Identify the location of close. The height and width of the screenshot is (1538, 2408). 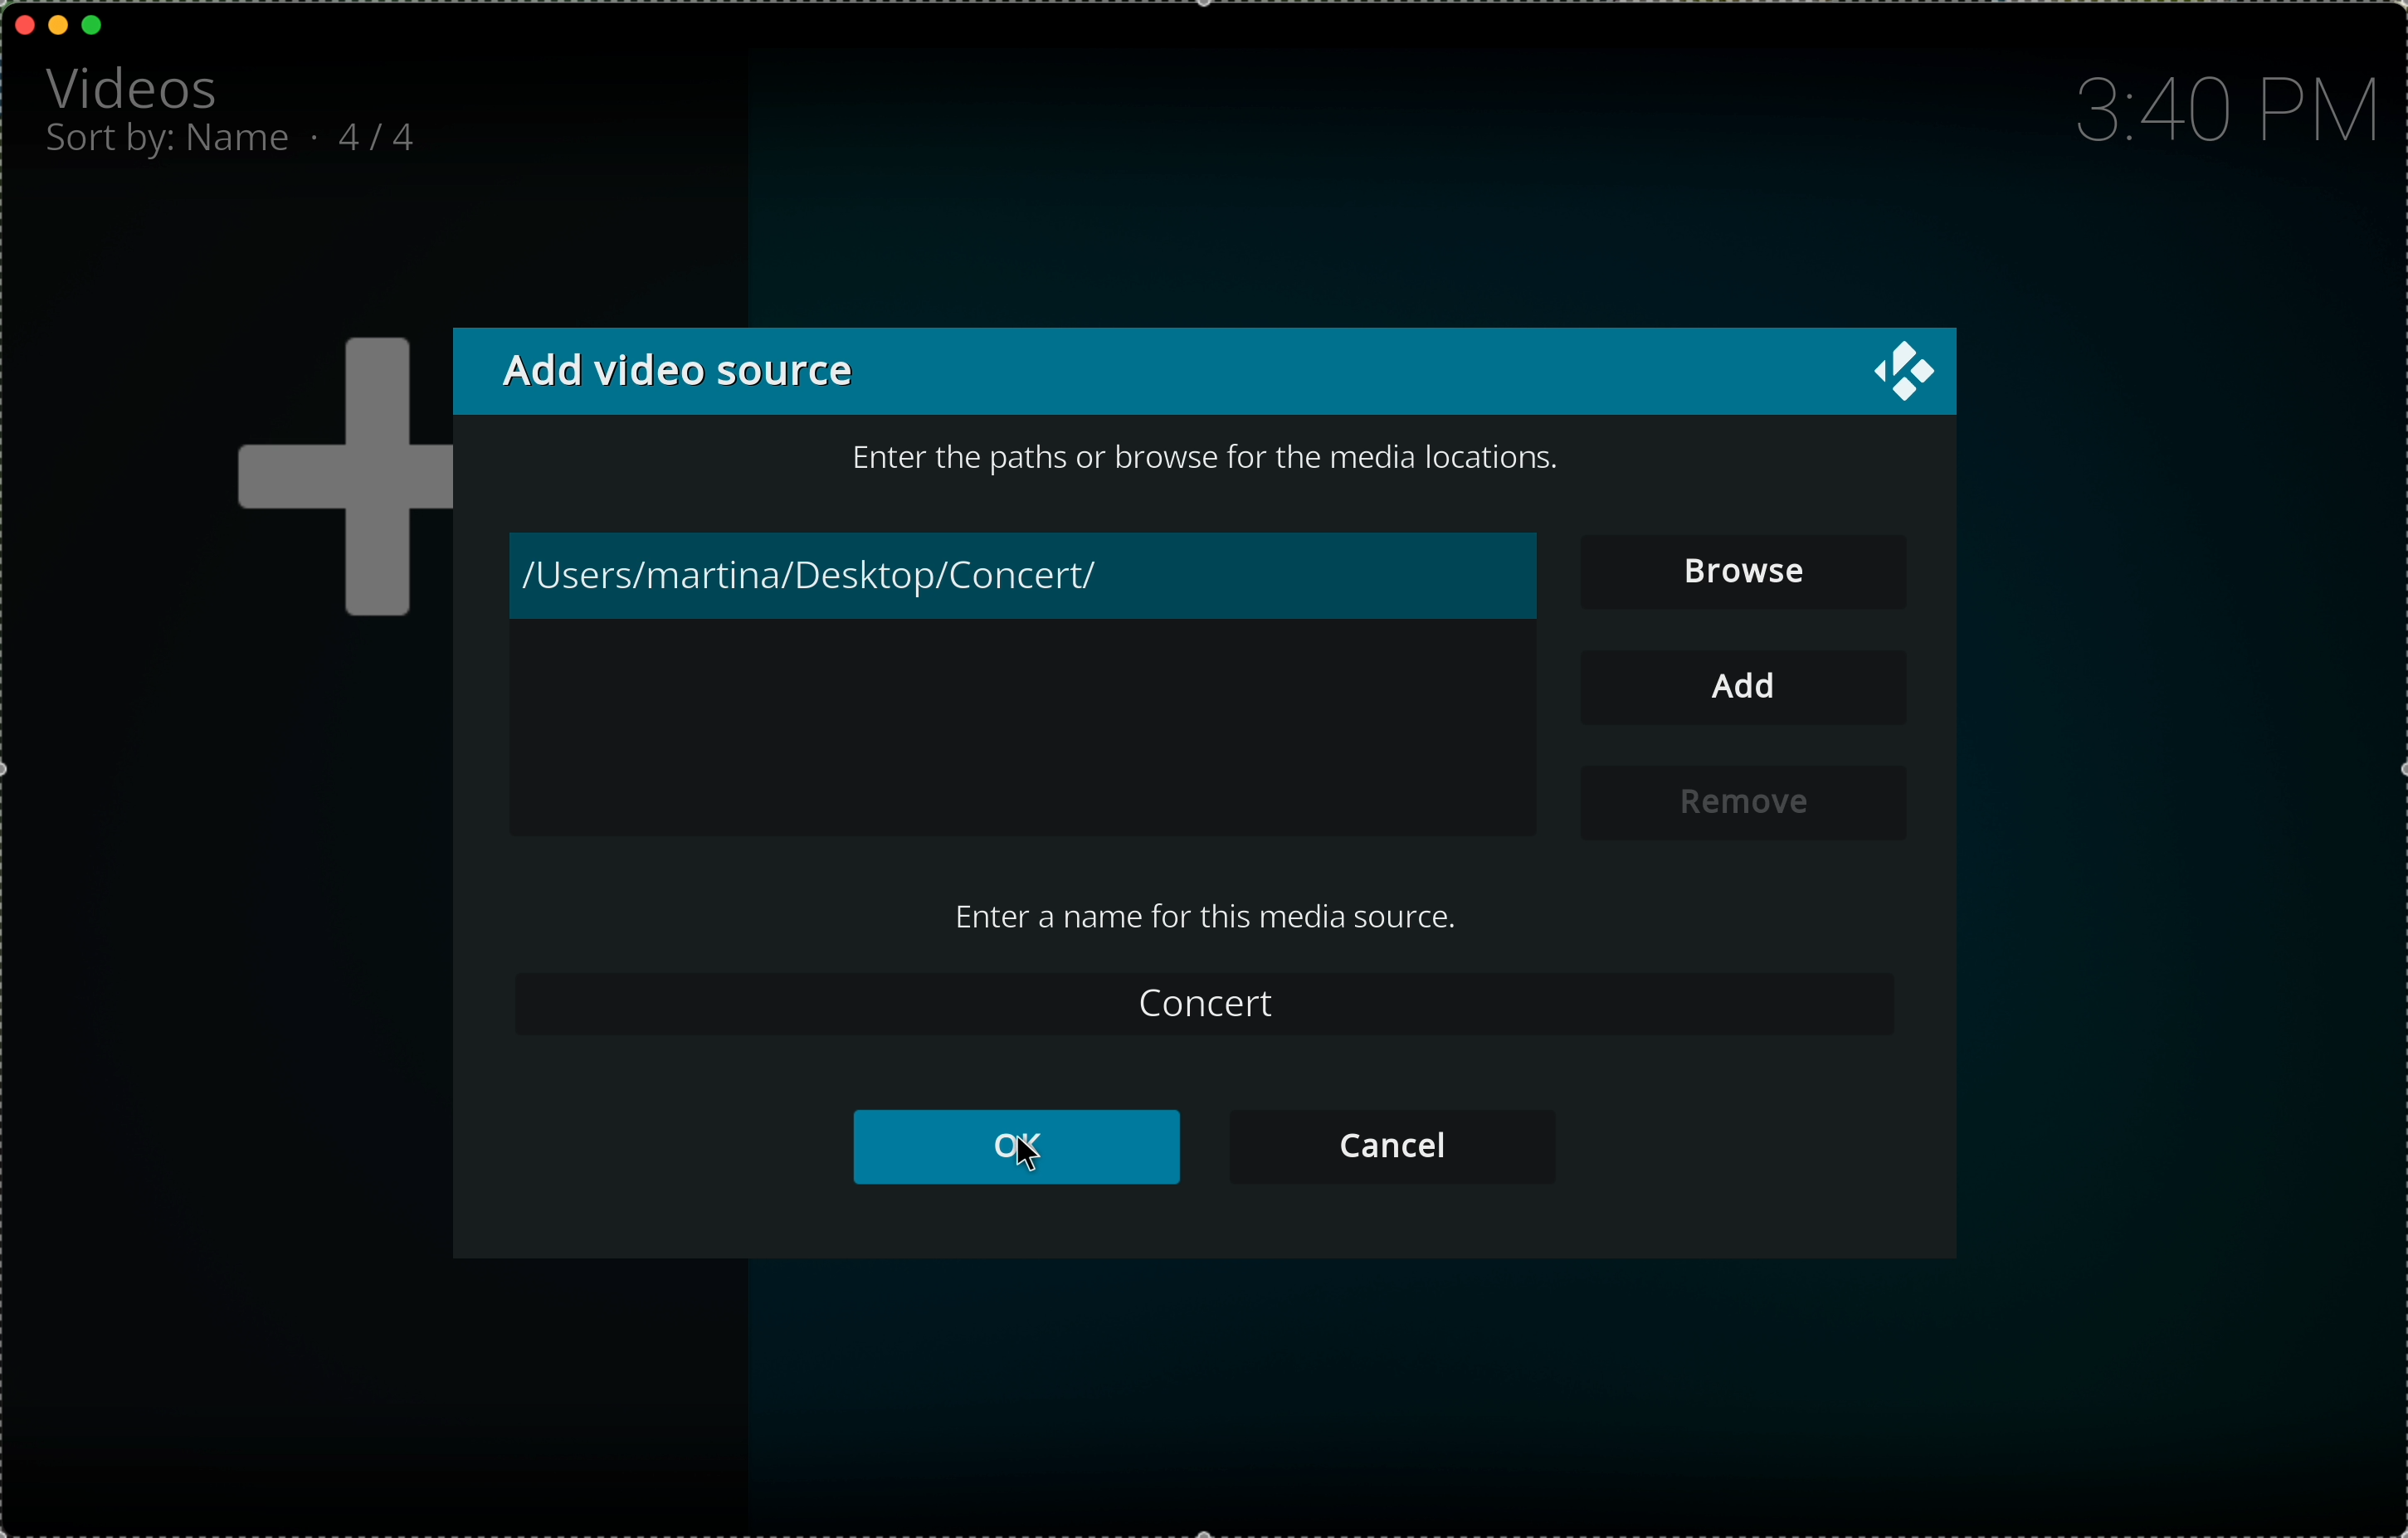
(26, 24).